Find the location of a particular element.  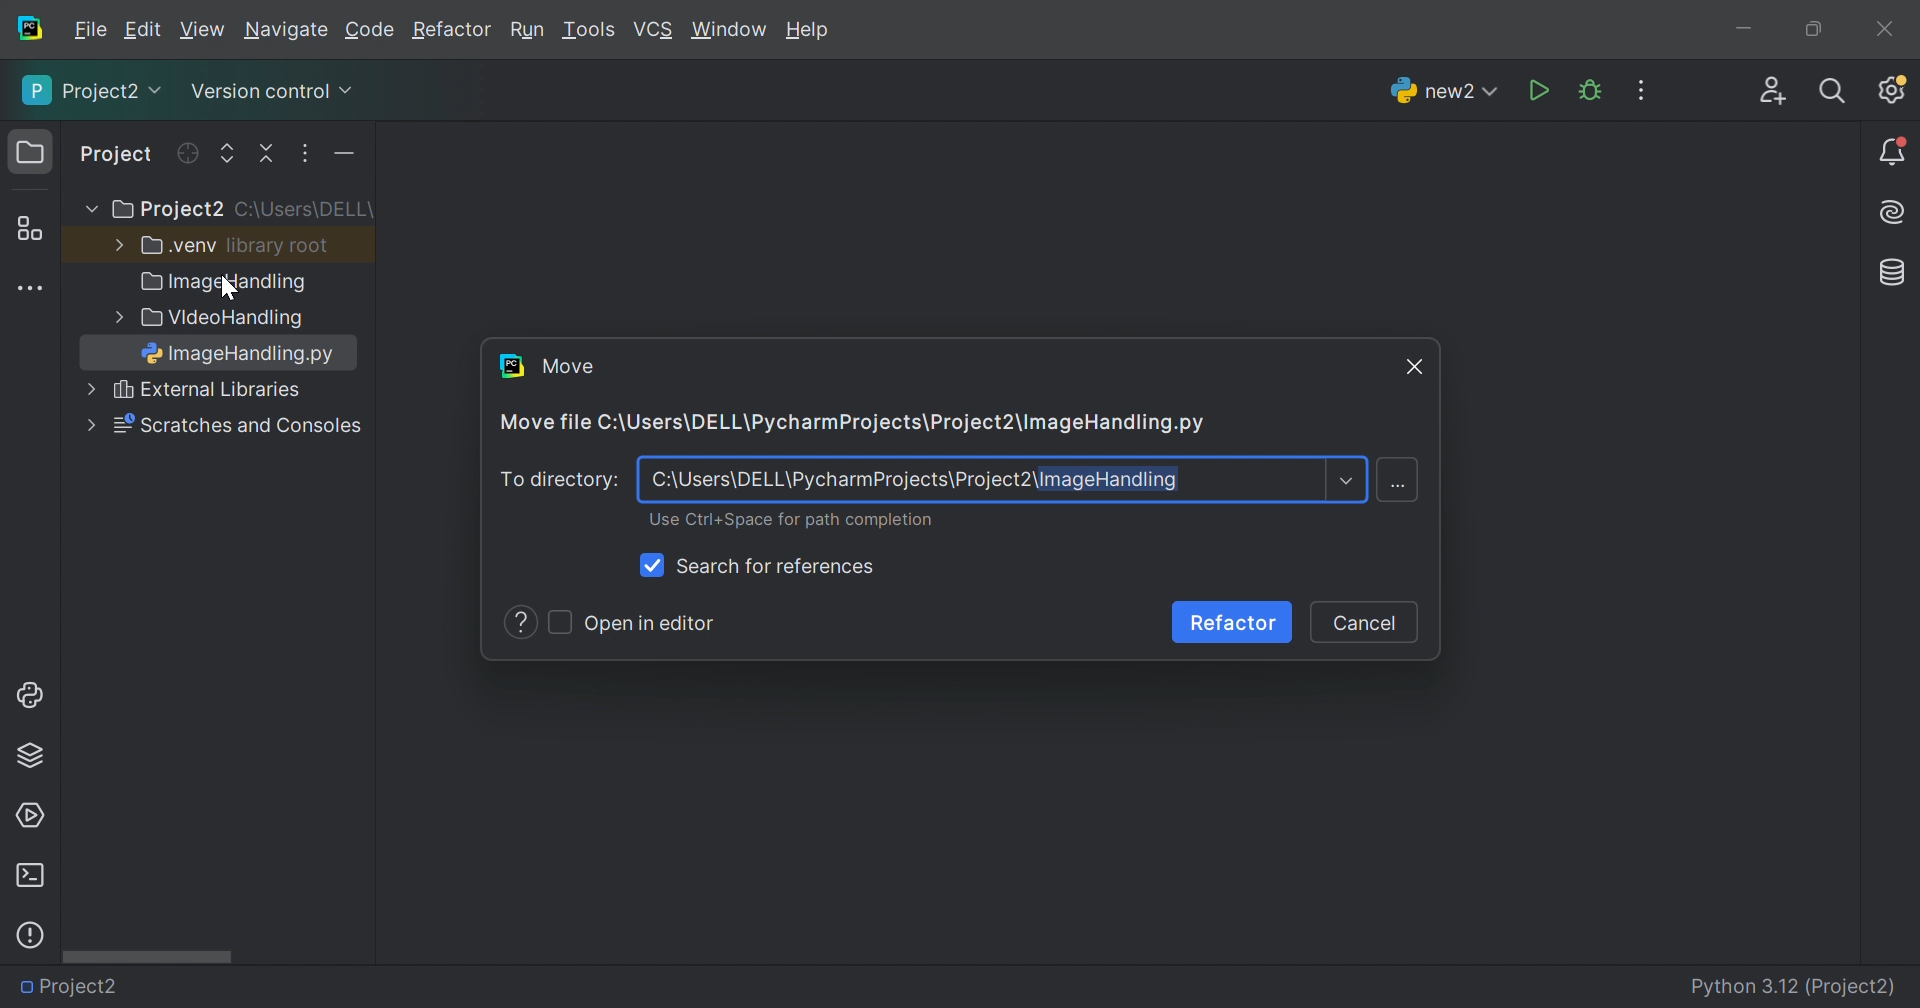

More Actions is located at coordinates (1641, 90).